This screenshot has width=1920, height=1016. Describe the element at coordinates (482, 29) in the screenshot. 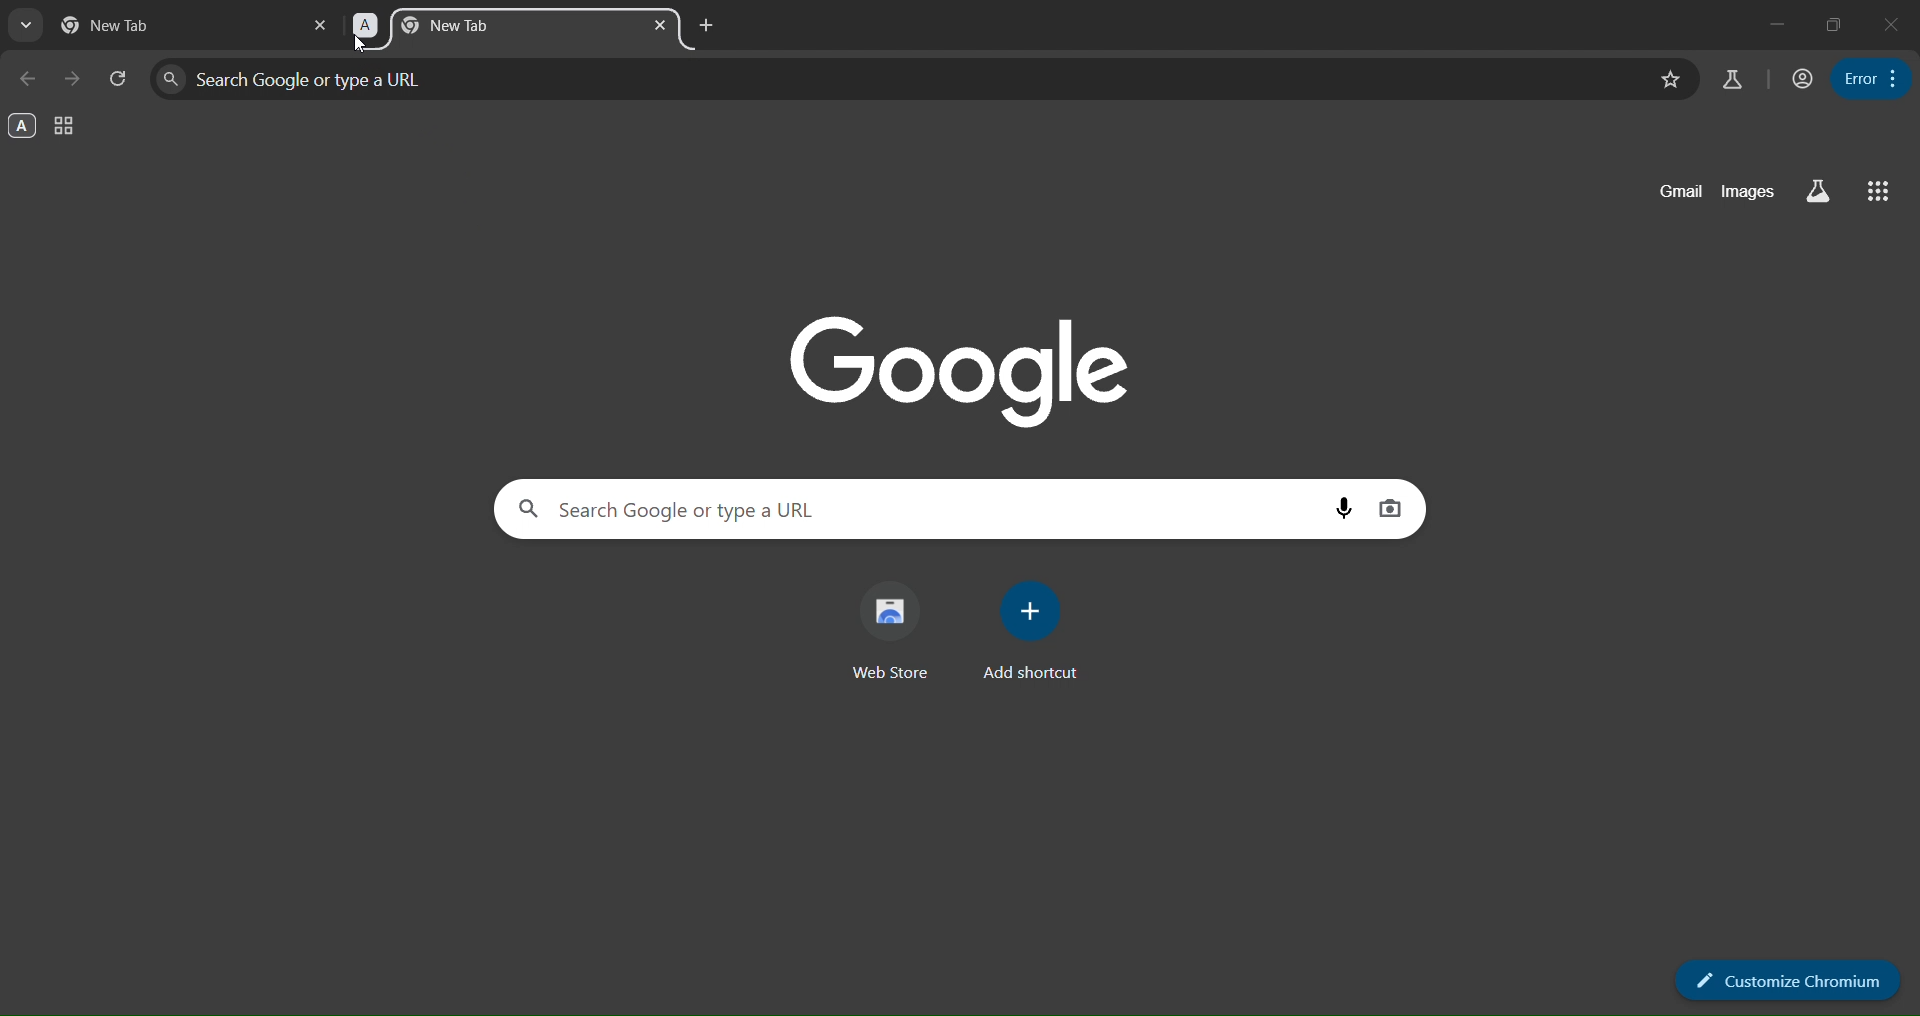

I see `A - new tab ` at that location.